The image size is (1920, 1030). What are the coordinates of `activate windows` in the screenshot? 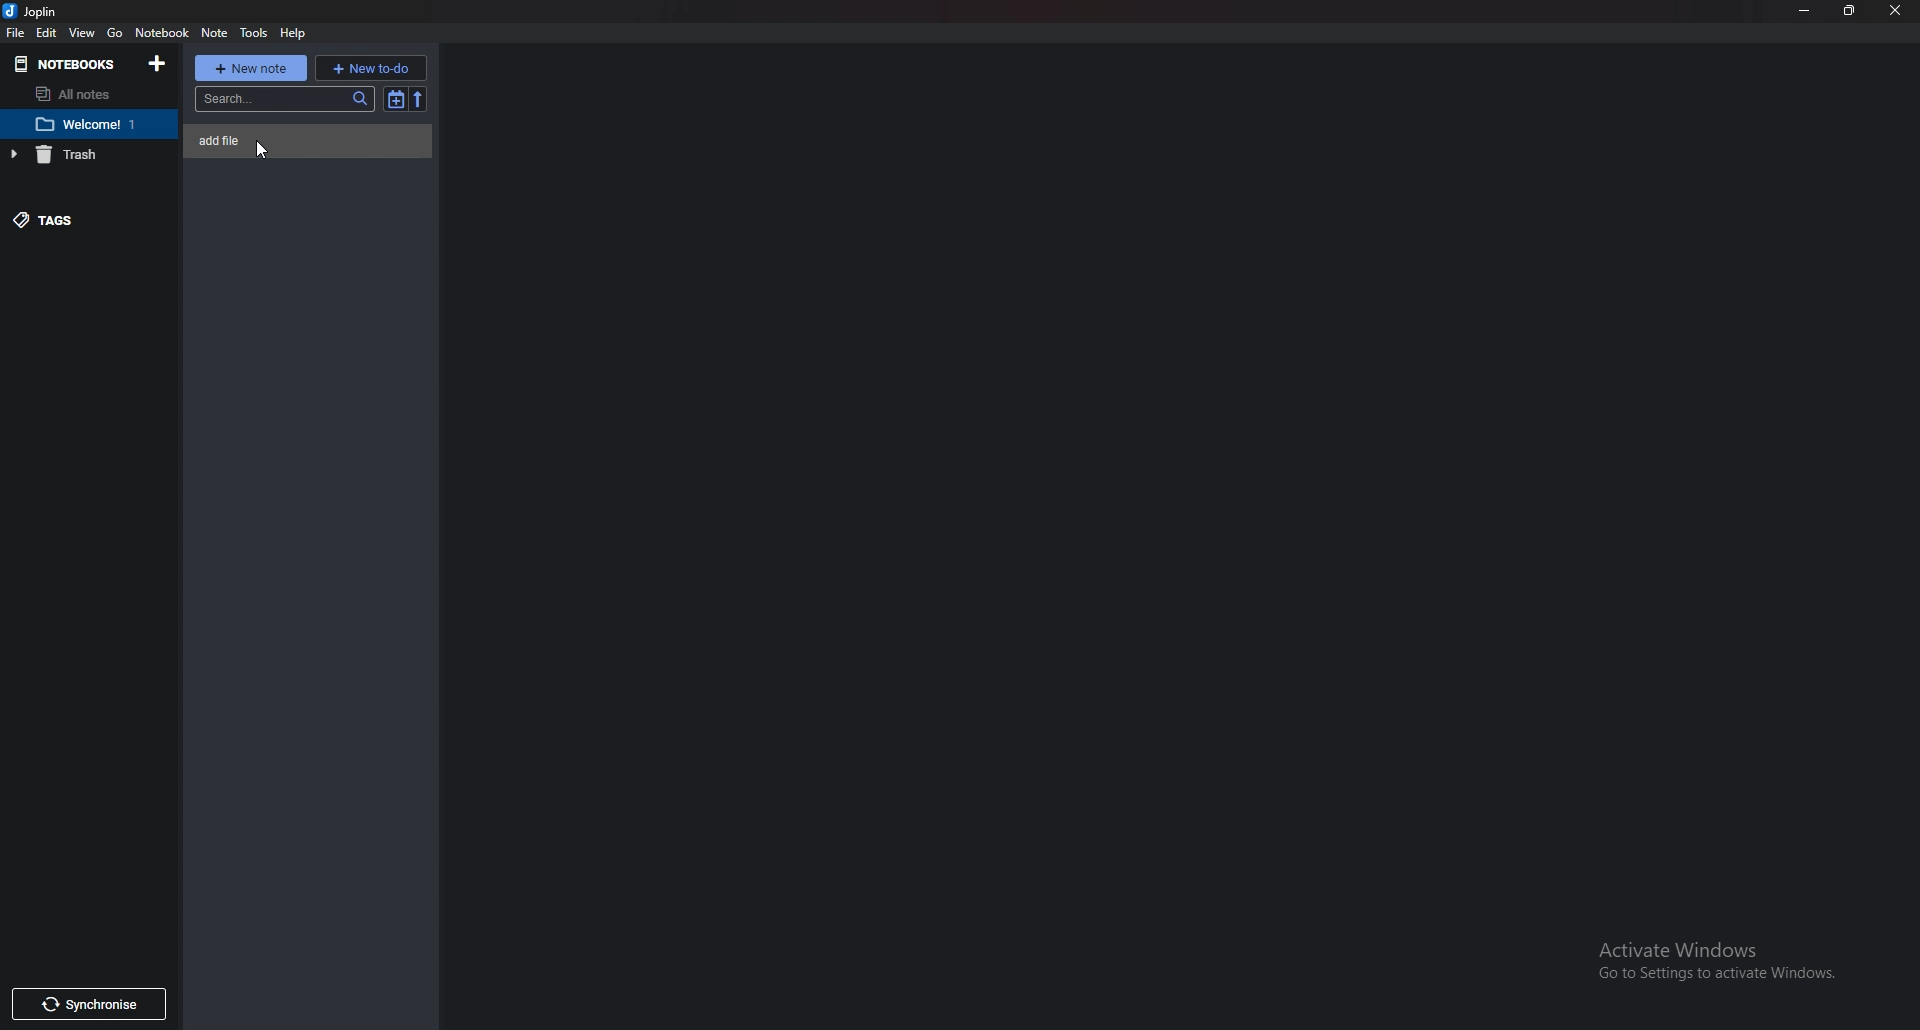 It's located at (1714, 962).